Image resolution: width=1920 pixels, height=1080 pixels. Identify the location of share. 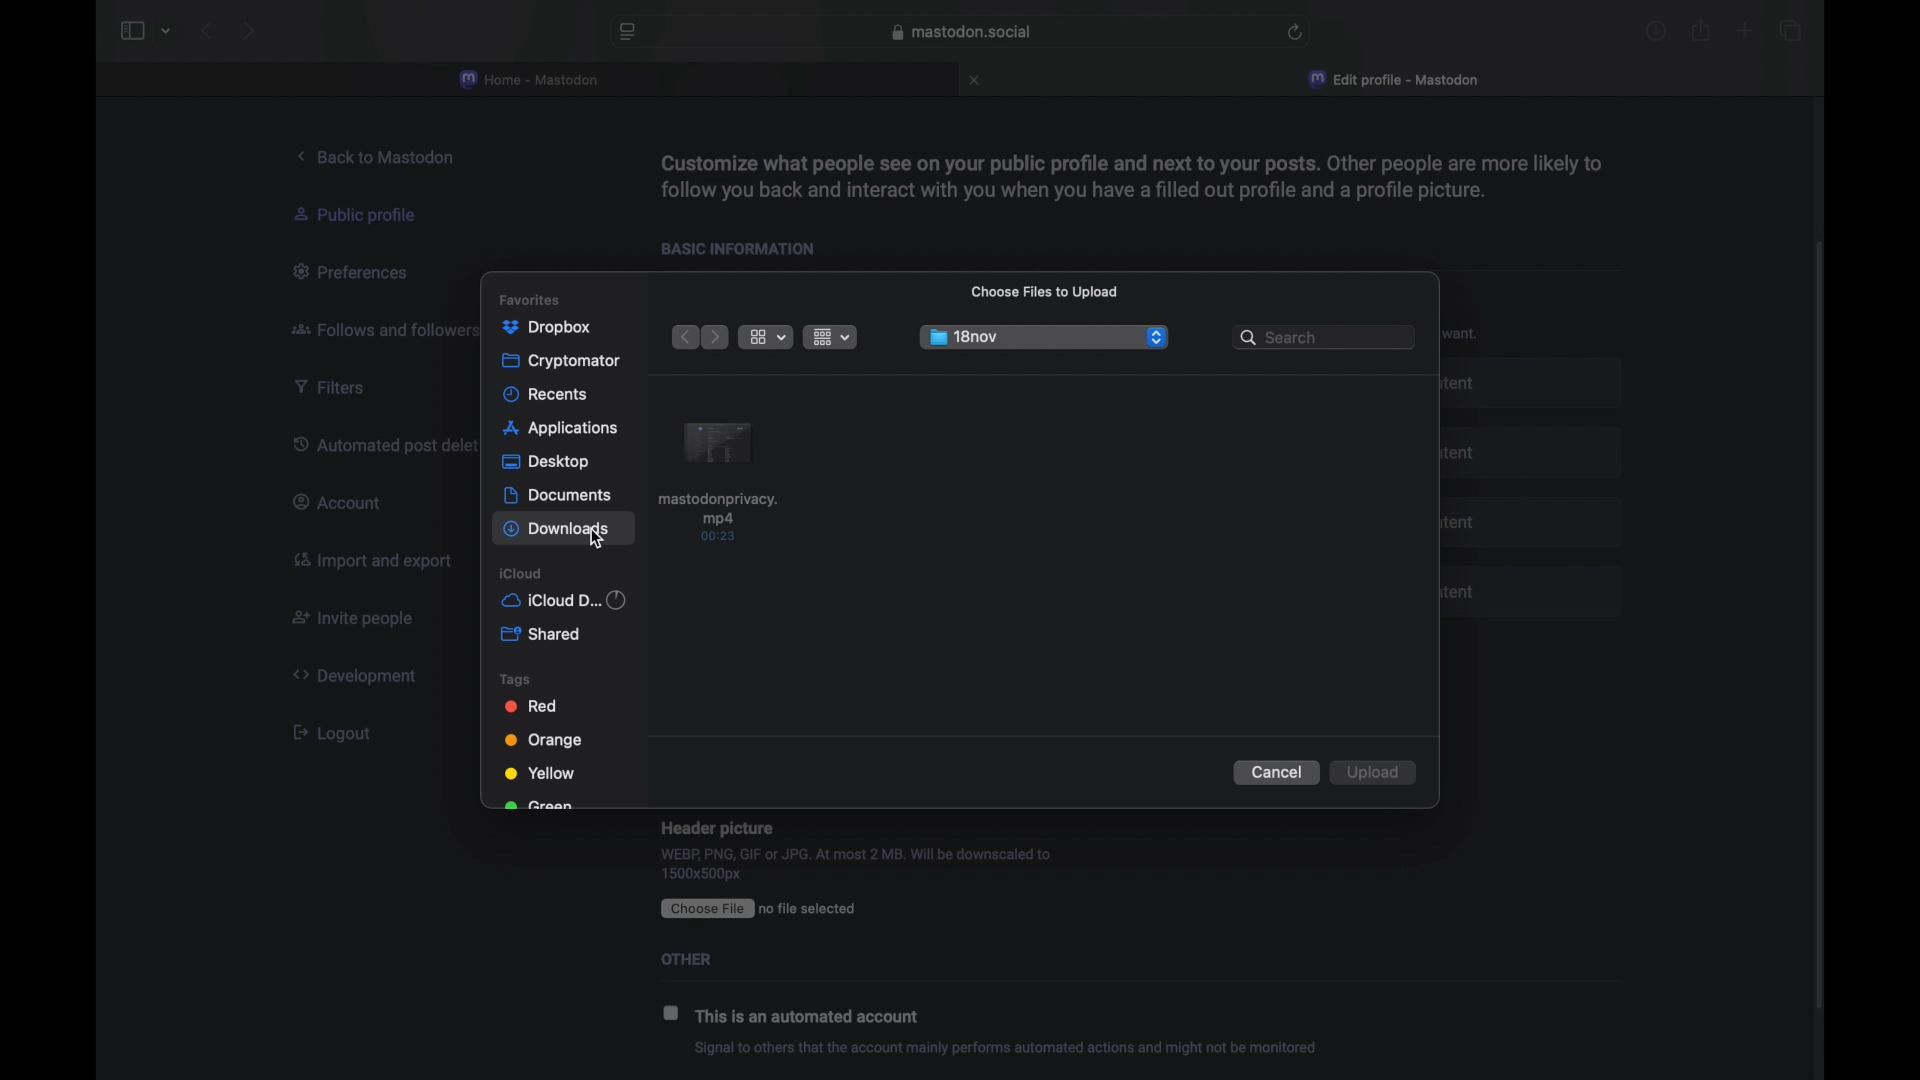
(1702, 30).